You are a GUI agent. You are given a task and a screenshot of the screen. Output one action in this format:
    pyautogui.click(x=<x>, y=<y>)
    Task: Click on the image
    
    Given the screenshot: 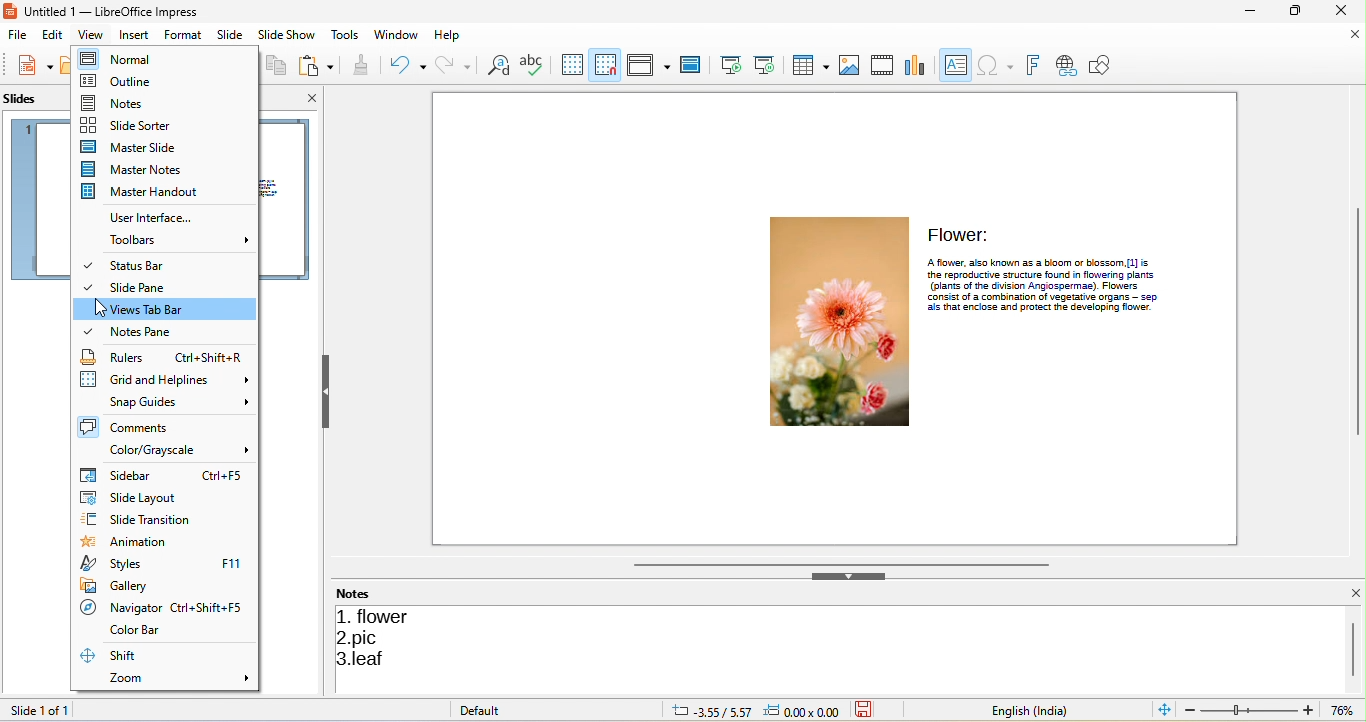 What is the action you would take?
    pyautogui.click(x=847, y=63)
    